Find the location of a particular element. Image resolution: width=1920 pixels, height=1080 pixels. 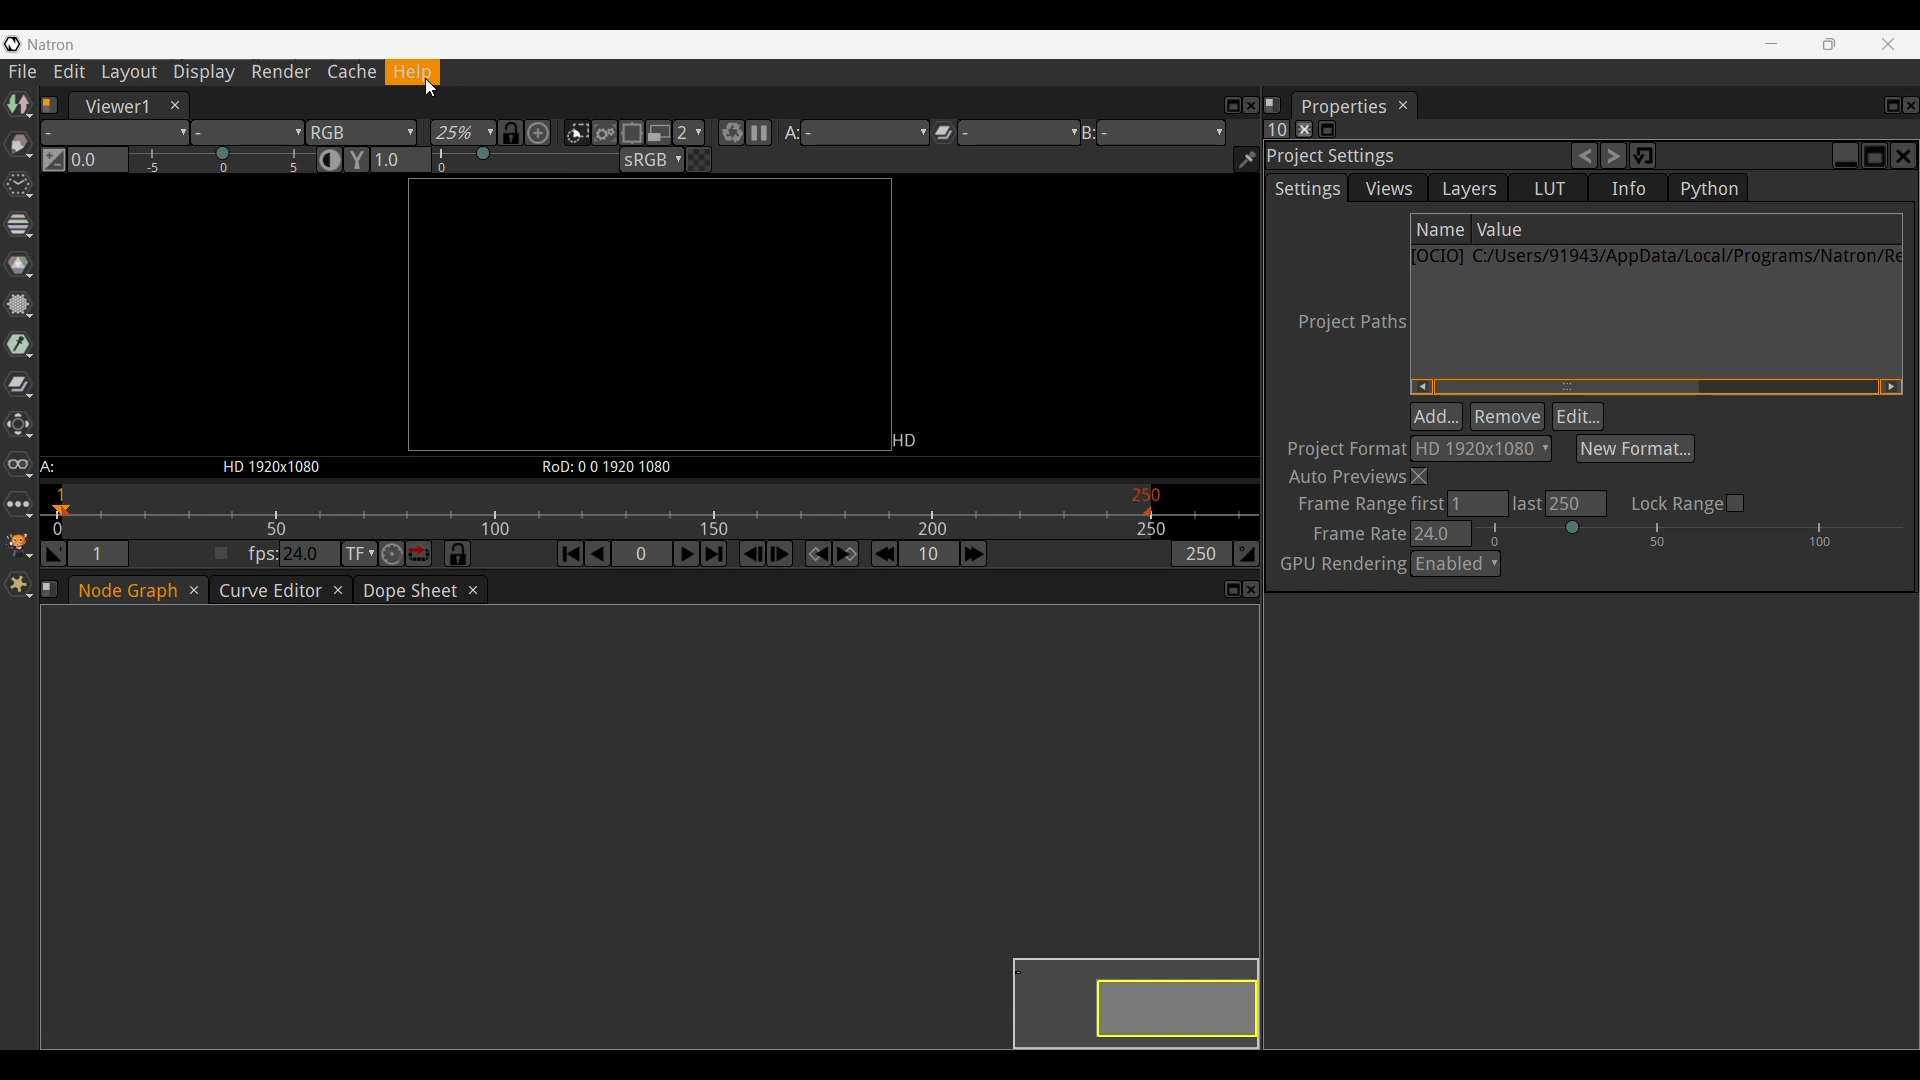

File menu is located at coordinates (21, 72).